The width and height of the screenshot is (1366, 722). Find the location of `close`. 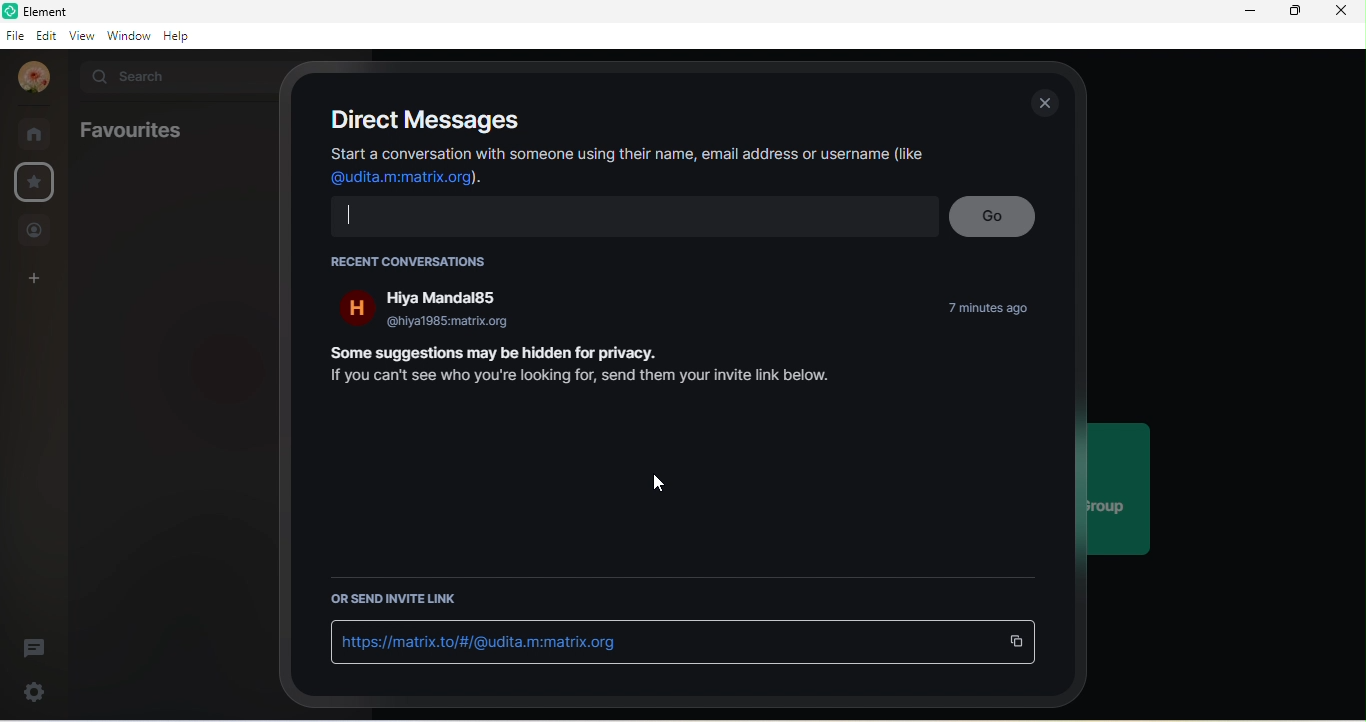

close is located at coordinates (1344, 11).